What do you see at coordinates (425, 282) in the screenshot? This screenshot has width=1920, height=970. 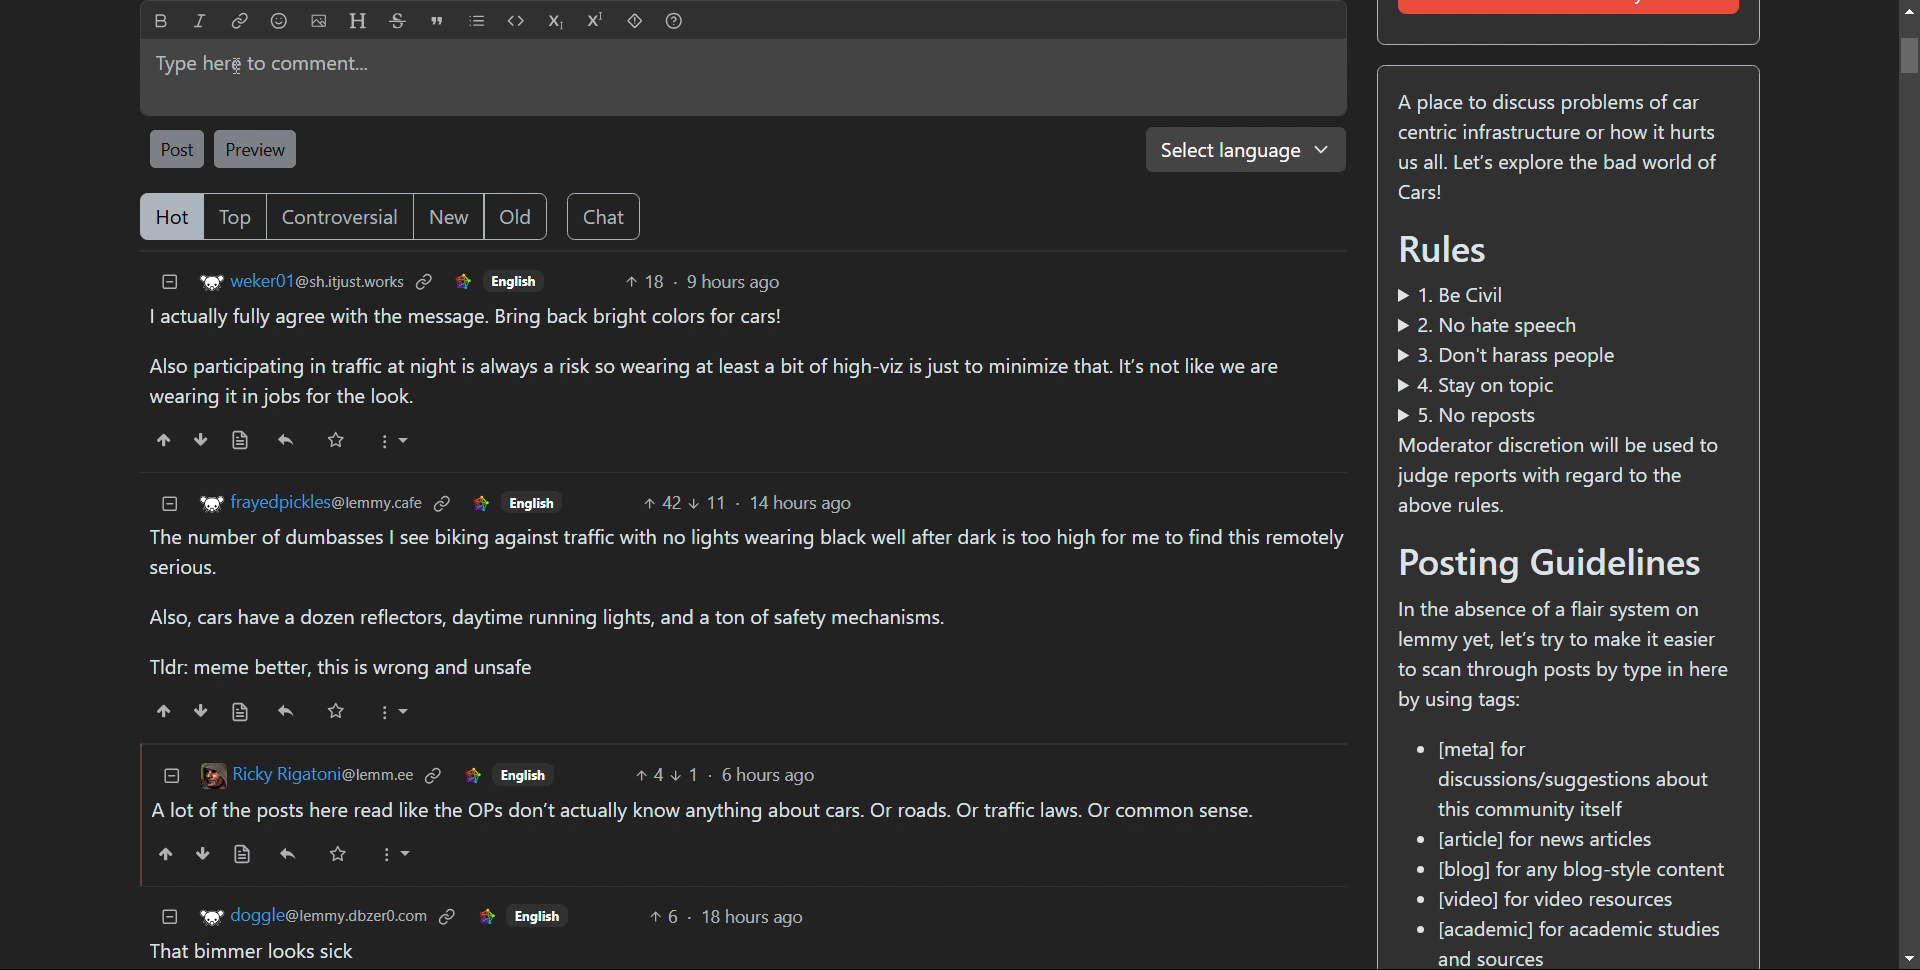 I see `link` at bounding box center [425, 282].